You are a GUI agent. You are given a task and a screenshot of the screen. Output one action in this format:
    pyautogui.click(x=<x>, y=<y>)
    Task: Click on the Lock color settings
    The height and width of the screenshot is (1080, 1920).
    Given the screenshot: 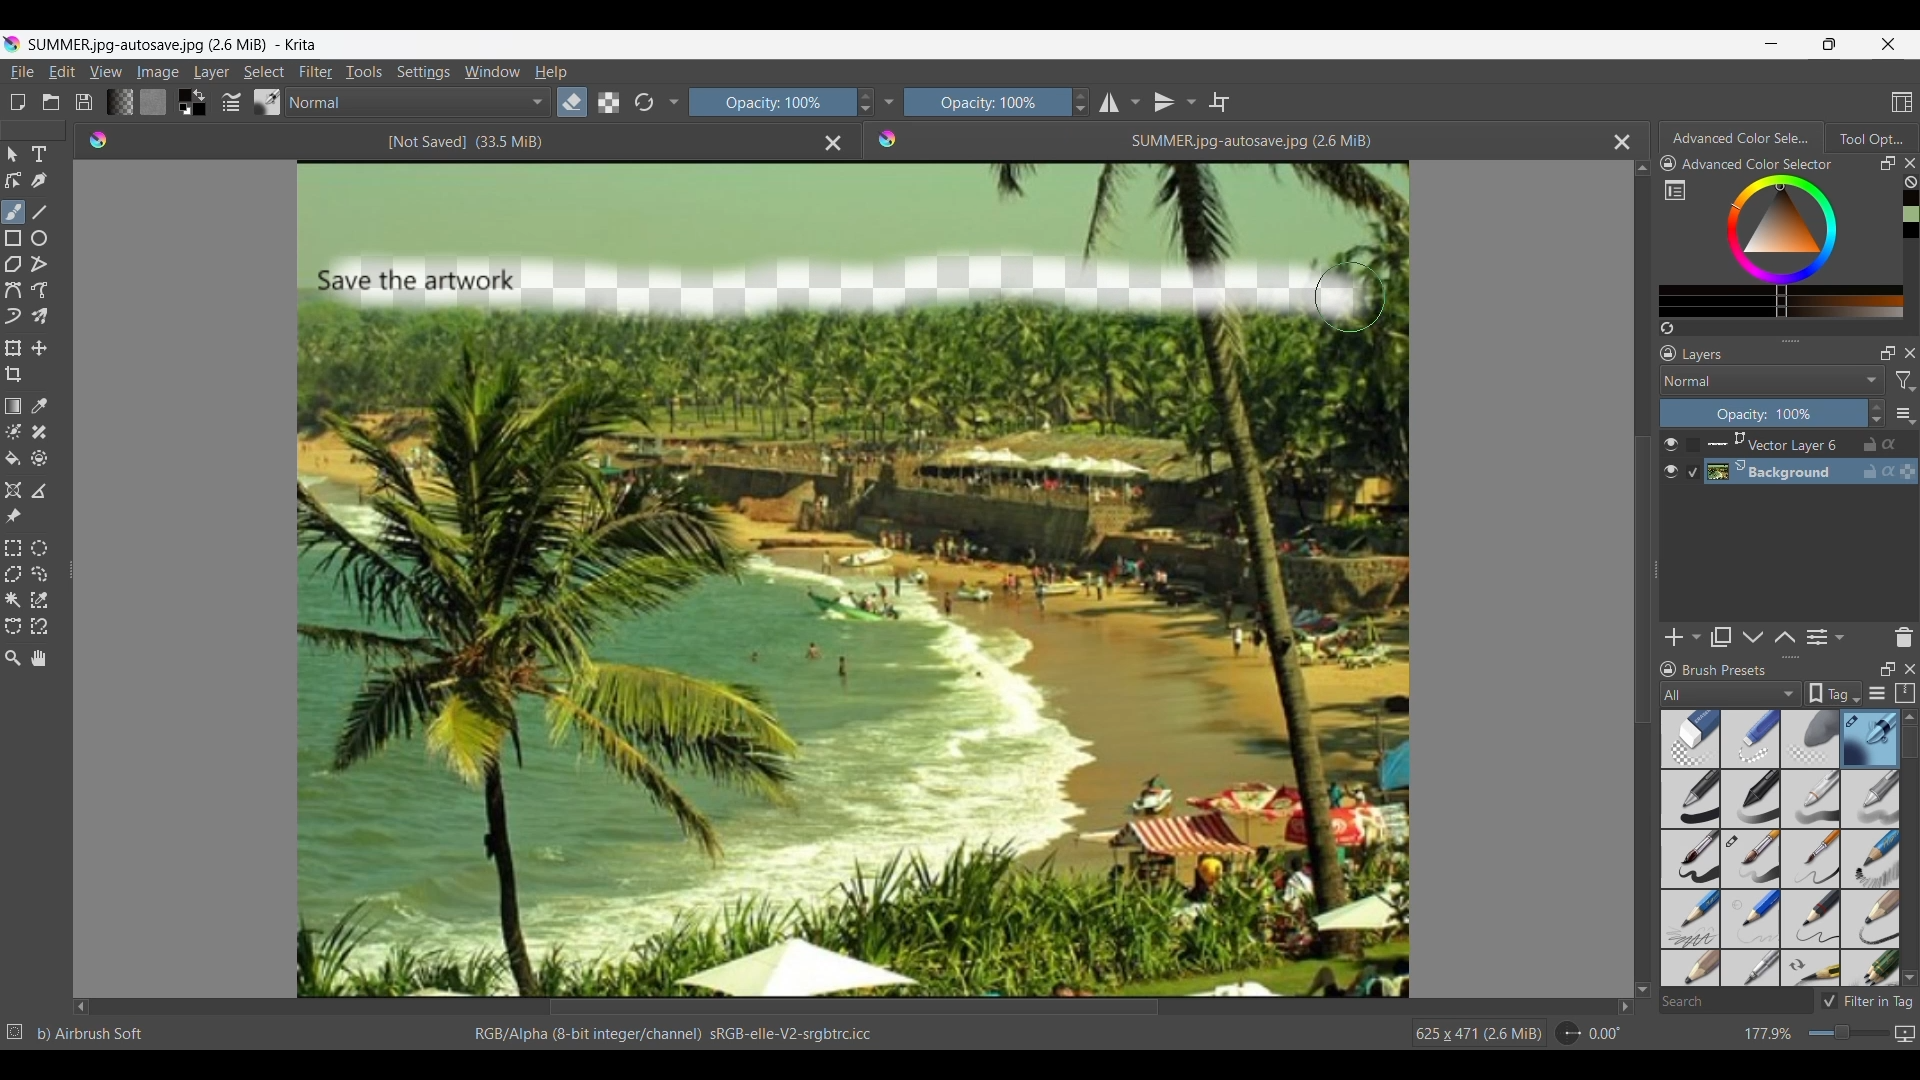 What is the action you would take?
    pyautogui.click(x=1669, y=163)
    